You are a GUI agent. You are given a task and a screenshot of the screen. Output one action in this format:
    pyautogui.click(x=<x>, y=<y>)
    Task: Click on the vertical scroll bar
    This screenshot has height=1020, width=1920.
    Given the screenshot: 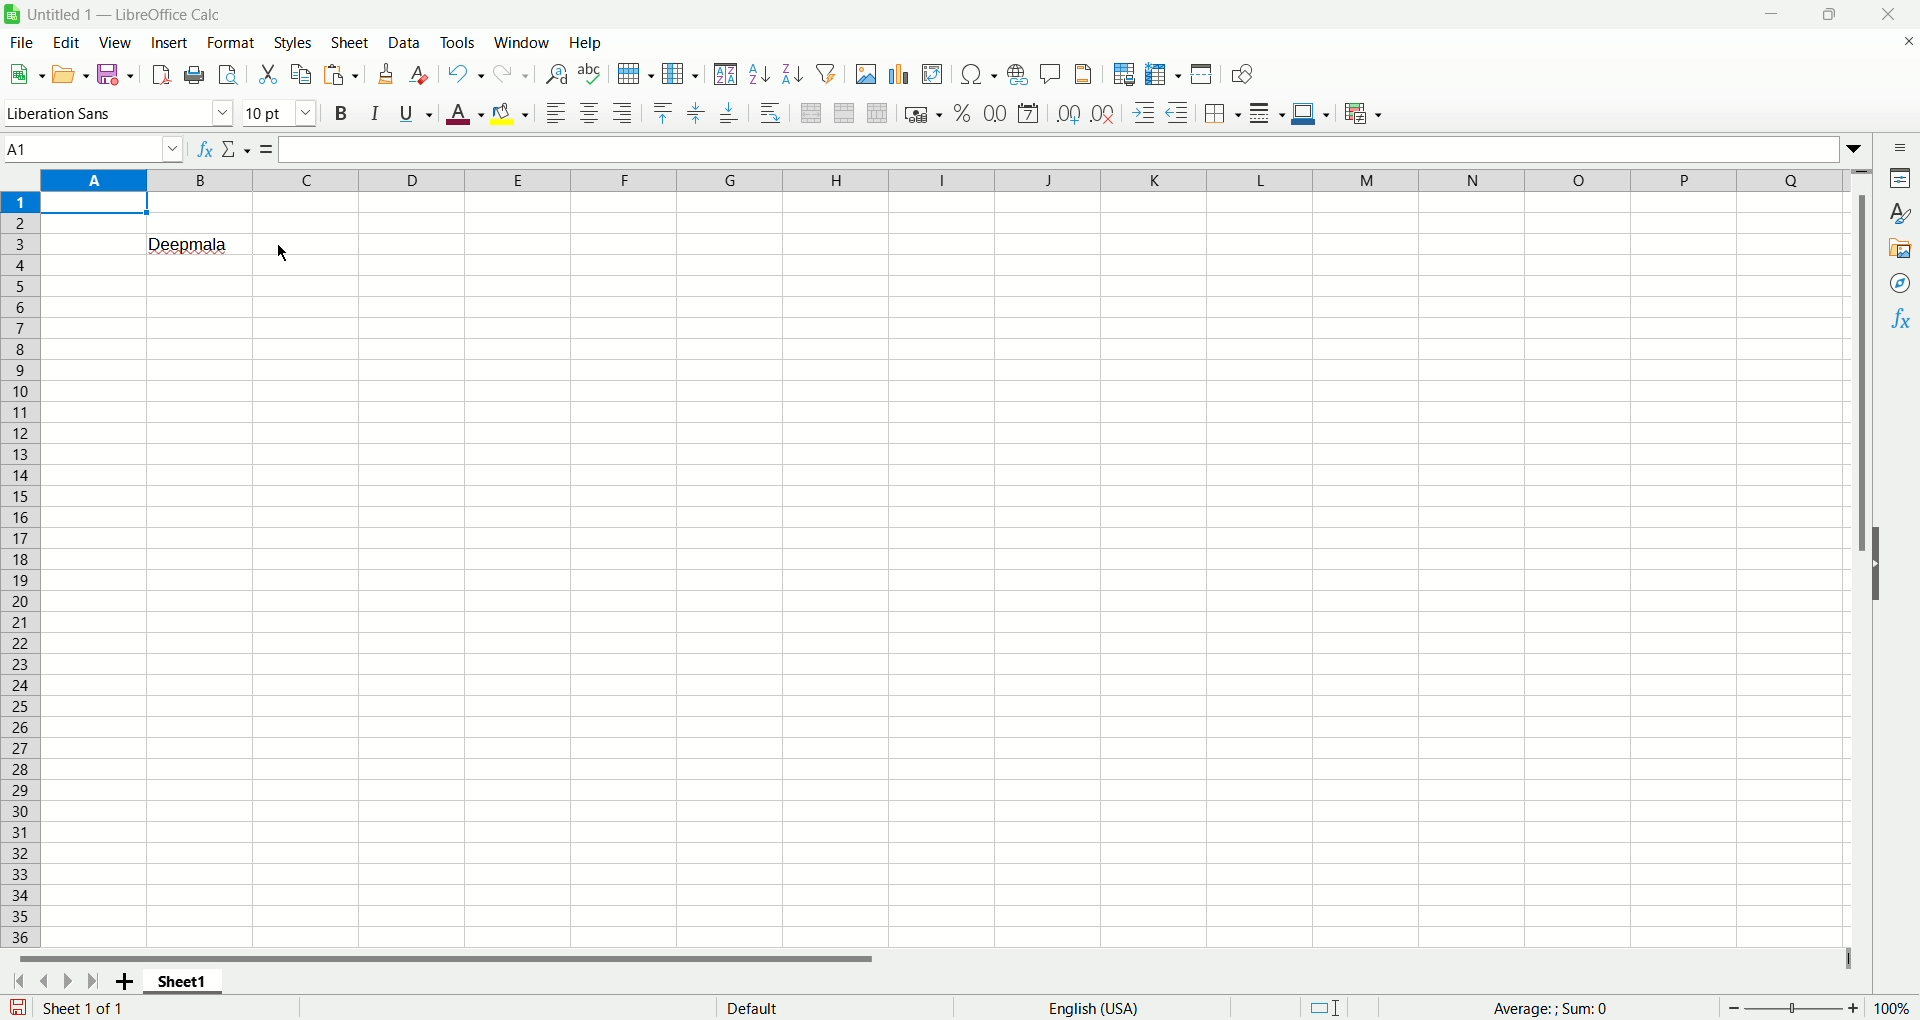 What is the action you would take?
    pyautogui.click(x=1865, y=557)
    